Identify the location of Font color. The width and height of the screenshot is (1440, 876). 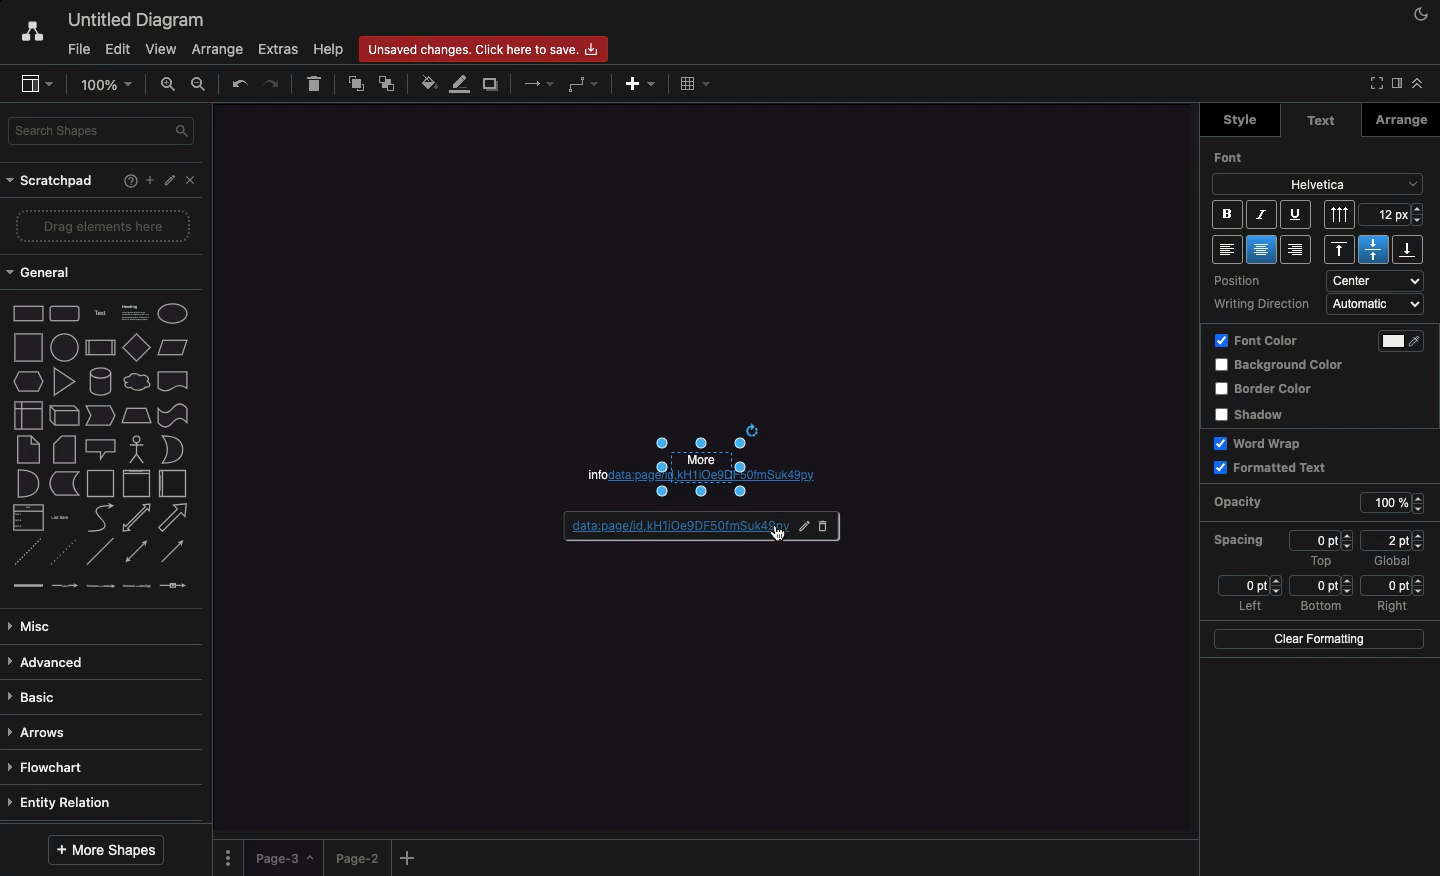
(1408, 341).